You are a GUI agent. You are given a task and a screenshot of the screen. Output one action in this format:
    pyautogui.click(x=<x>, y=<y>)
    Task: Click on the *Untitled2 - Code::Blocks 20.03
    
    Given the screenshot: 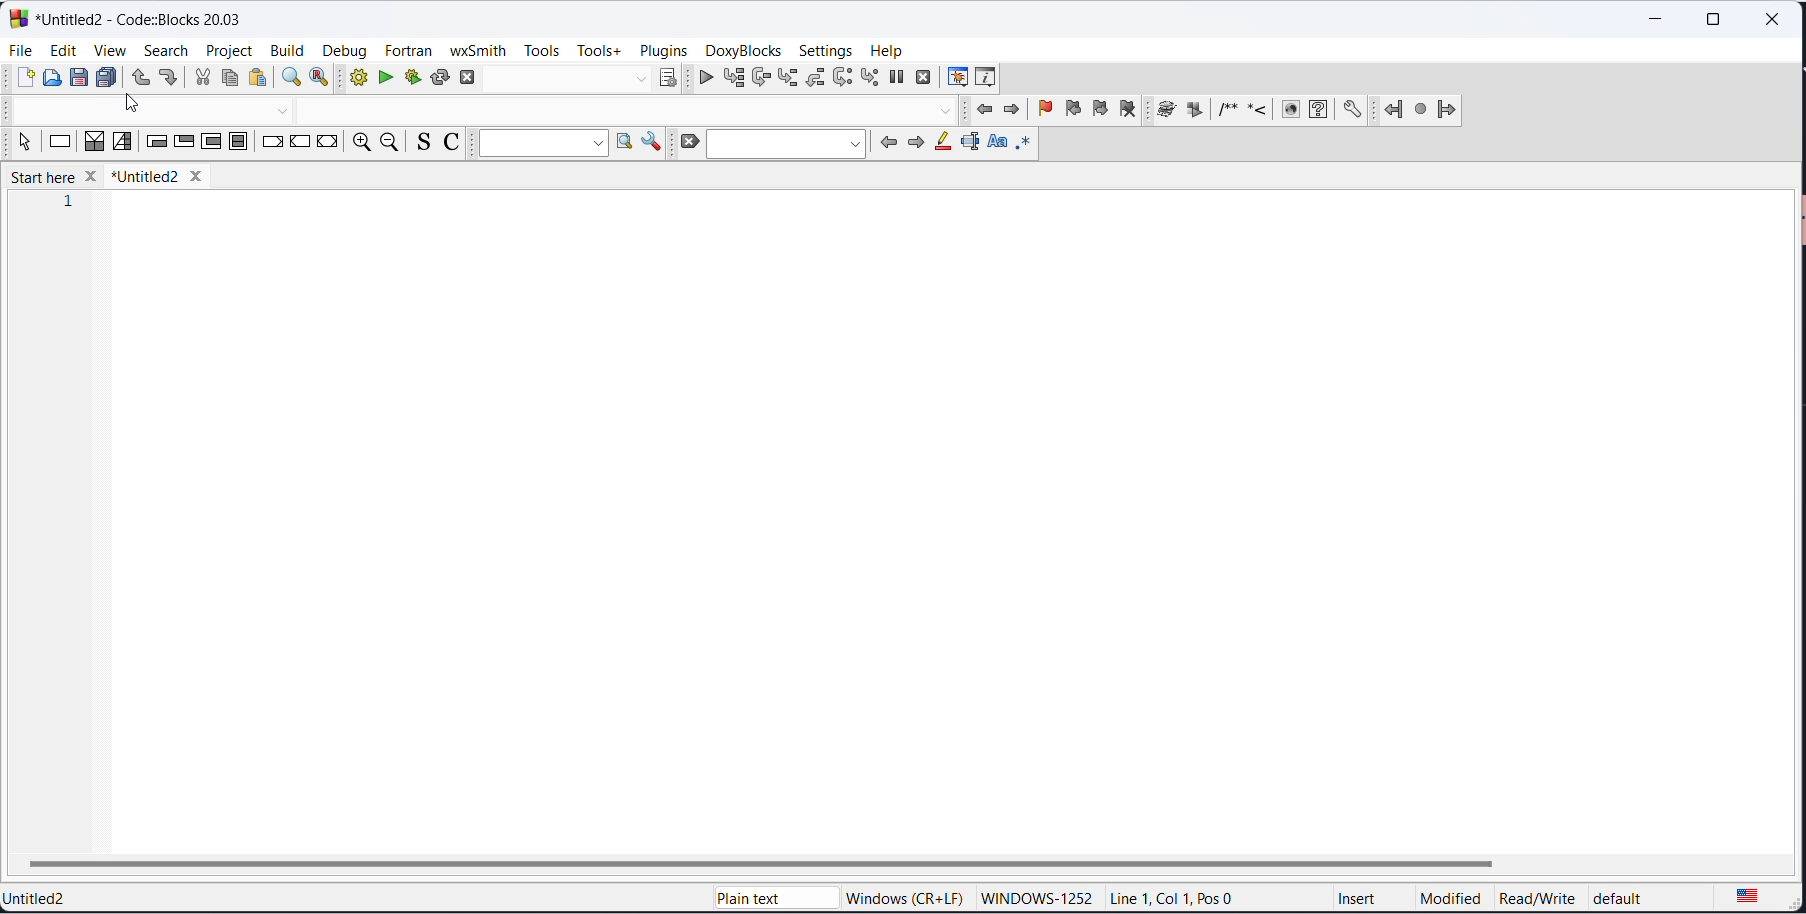 What is the action you would take?
    pyautogui.click(x=124, y=20)
    